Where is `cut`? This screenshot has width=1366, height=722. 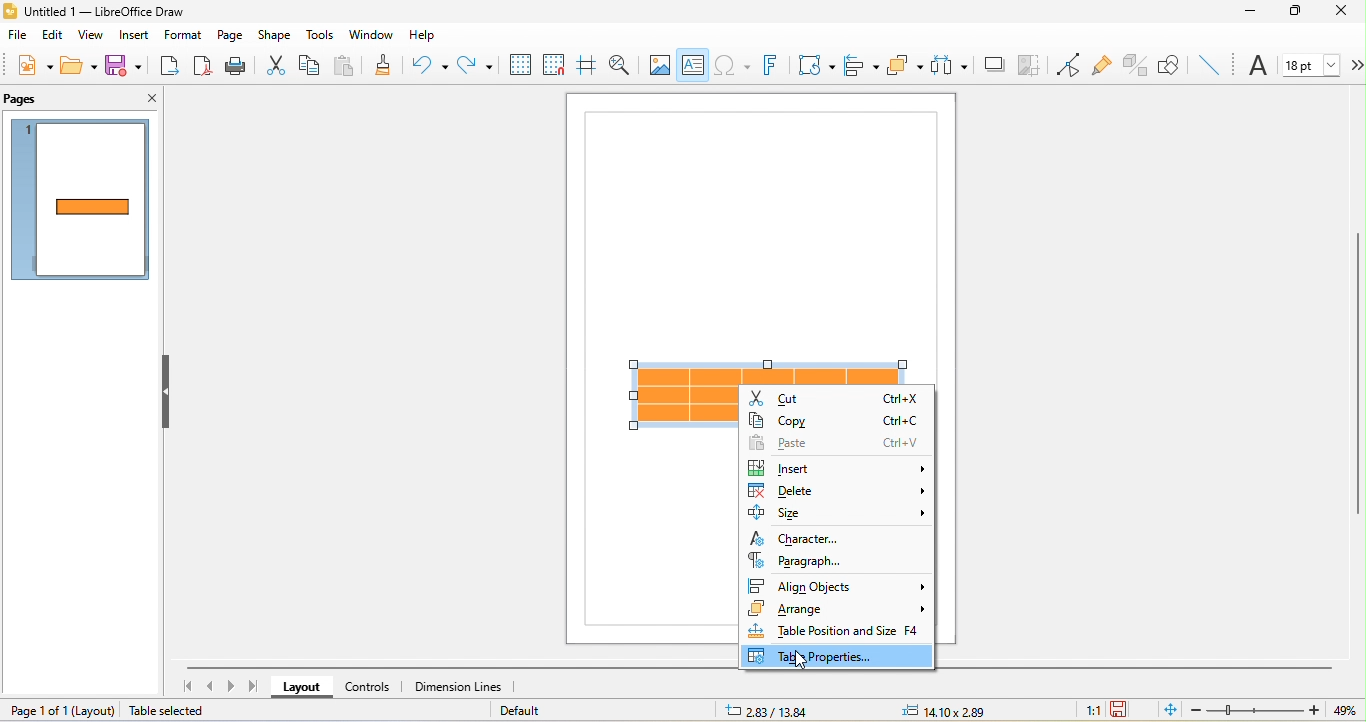 cut is located at coordinates (837, 395).